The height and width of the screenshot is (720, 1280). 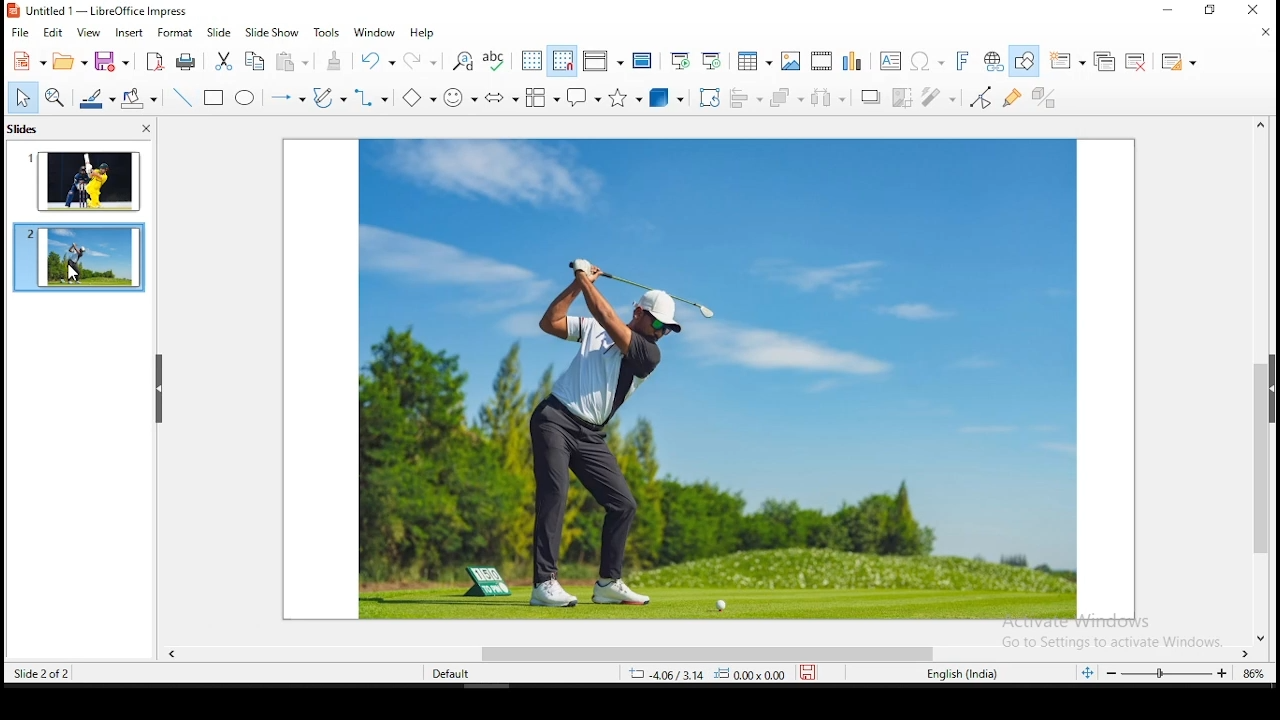 I want to click on stars and banners, so click(x=625, y=97).